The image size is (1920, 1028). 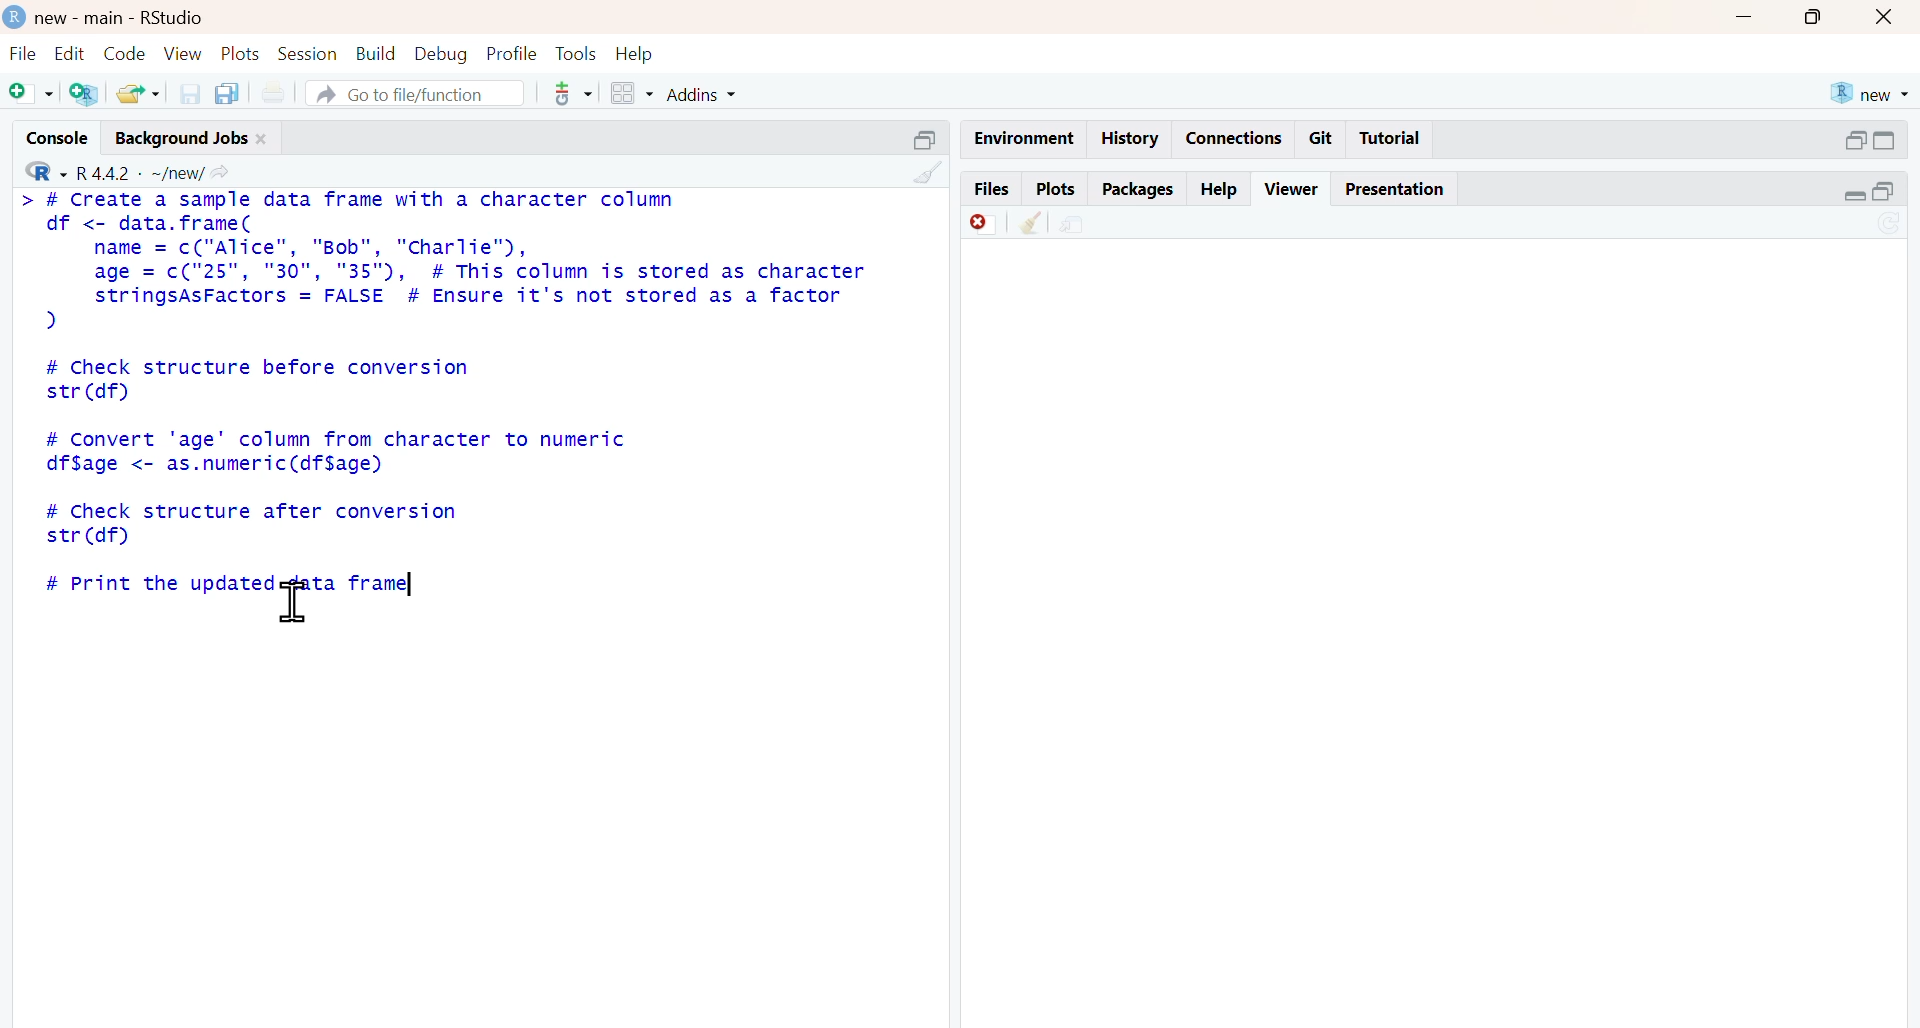 What do you see at coordinates (141, 93) in the screenshot?
I see `share folder as` at bounding box center [141, 93].